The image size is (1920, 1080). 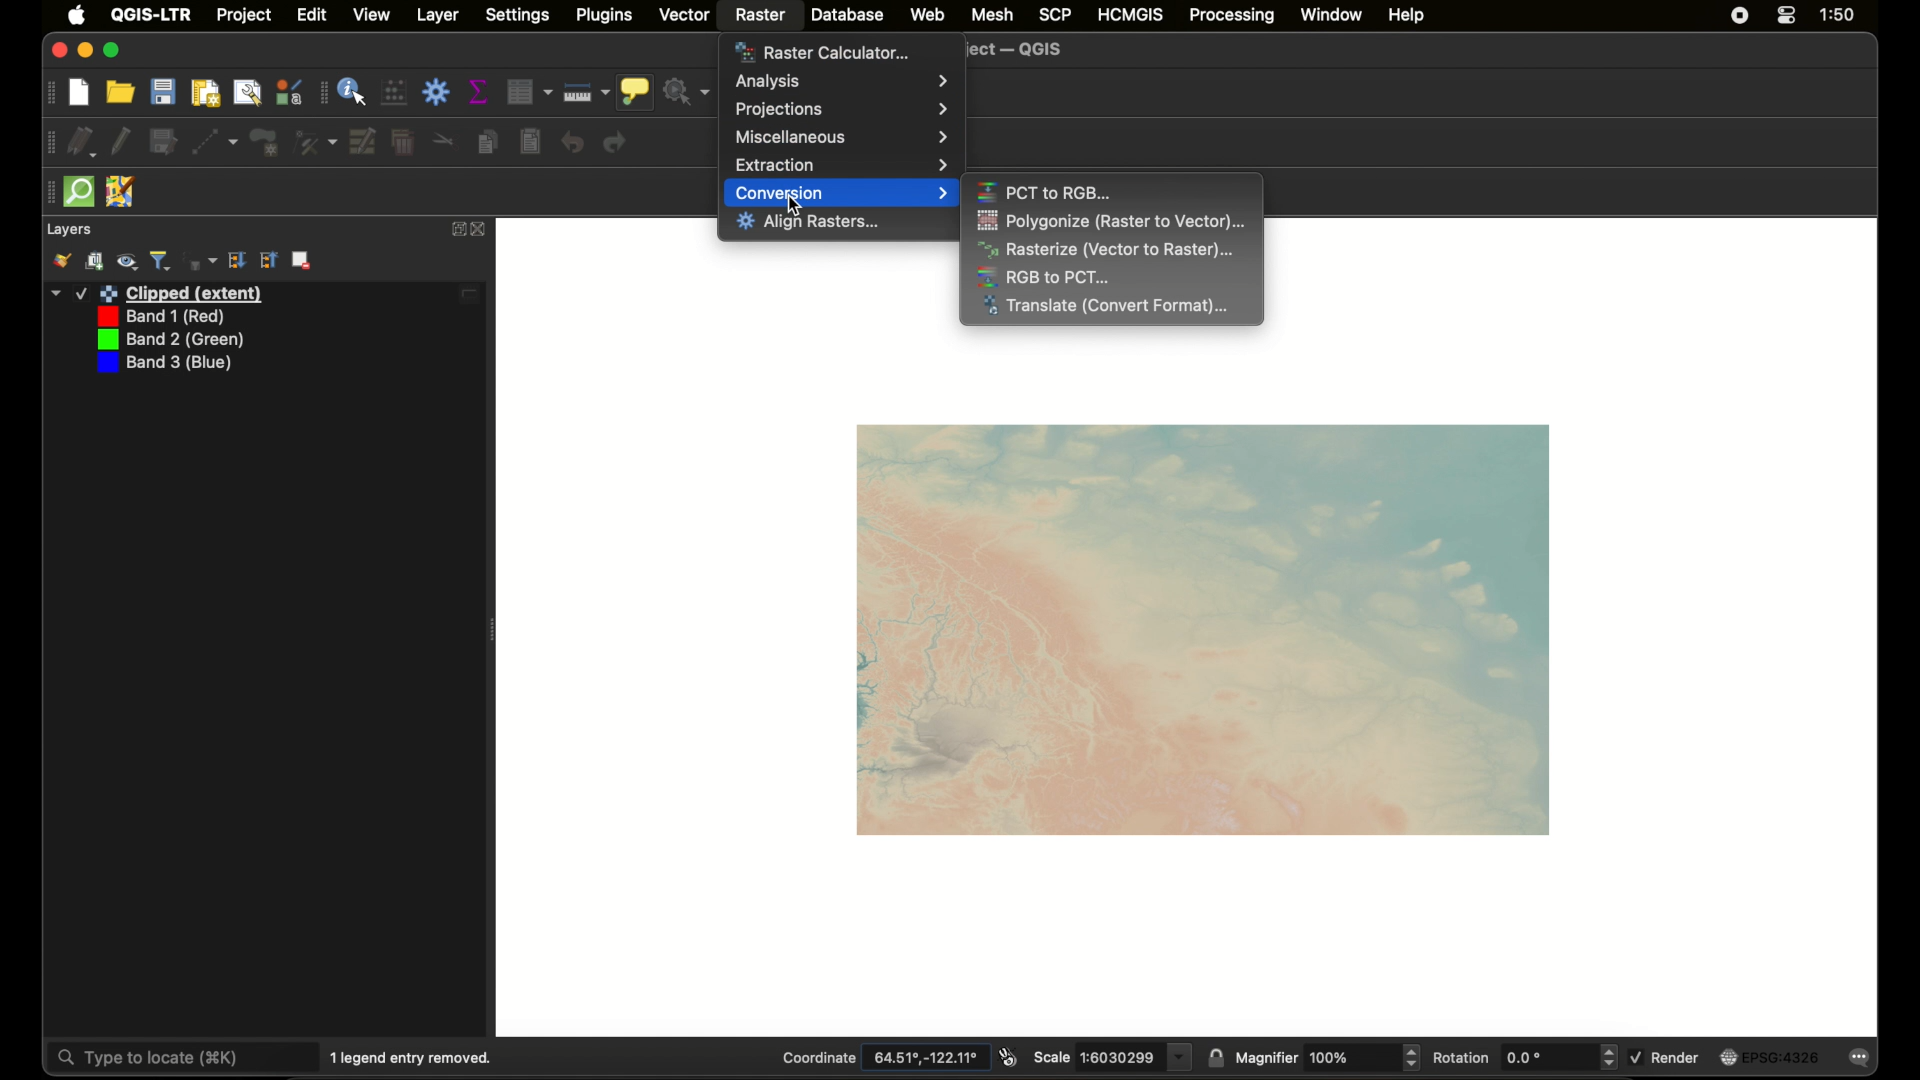 I want to click on projections, so click(x=841, y=109).